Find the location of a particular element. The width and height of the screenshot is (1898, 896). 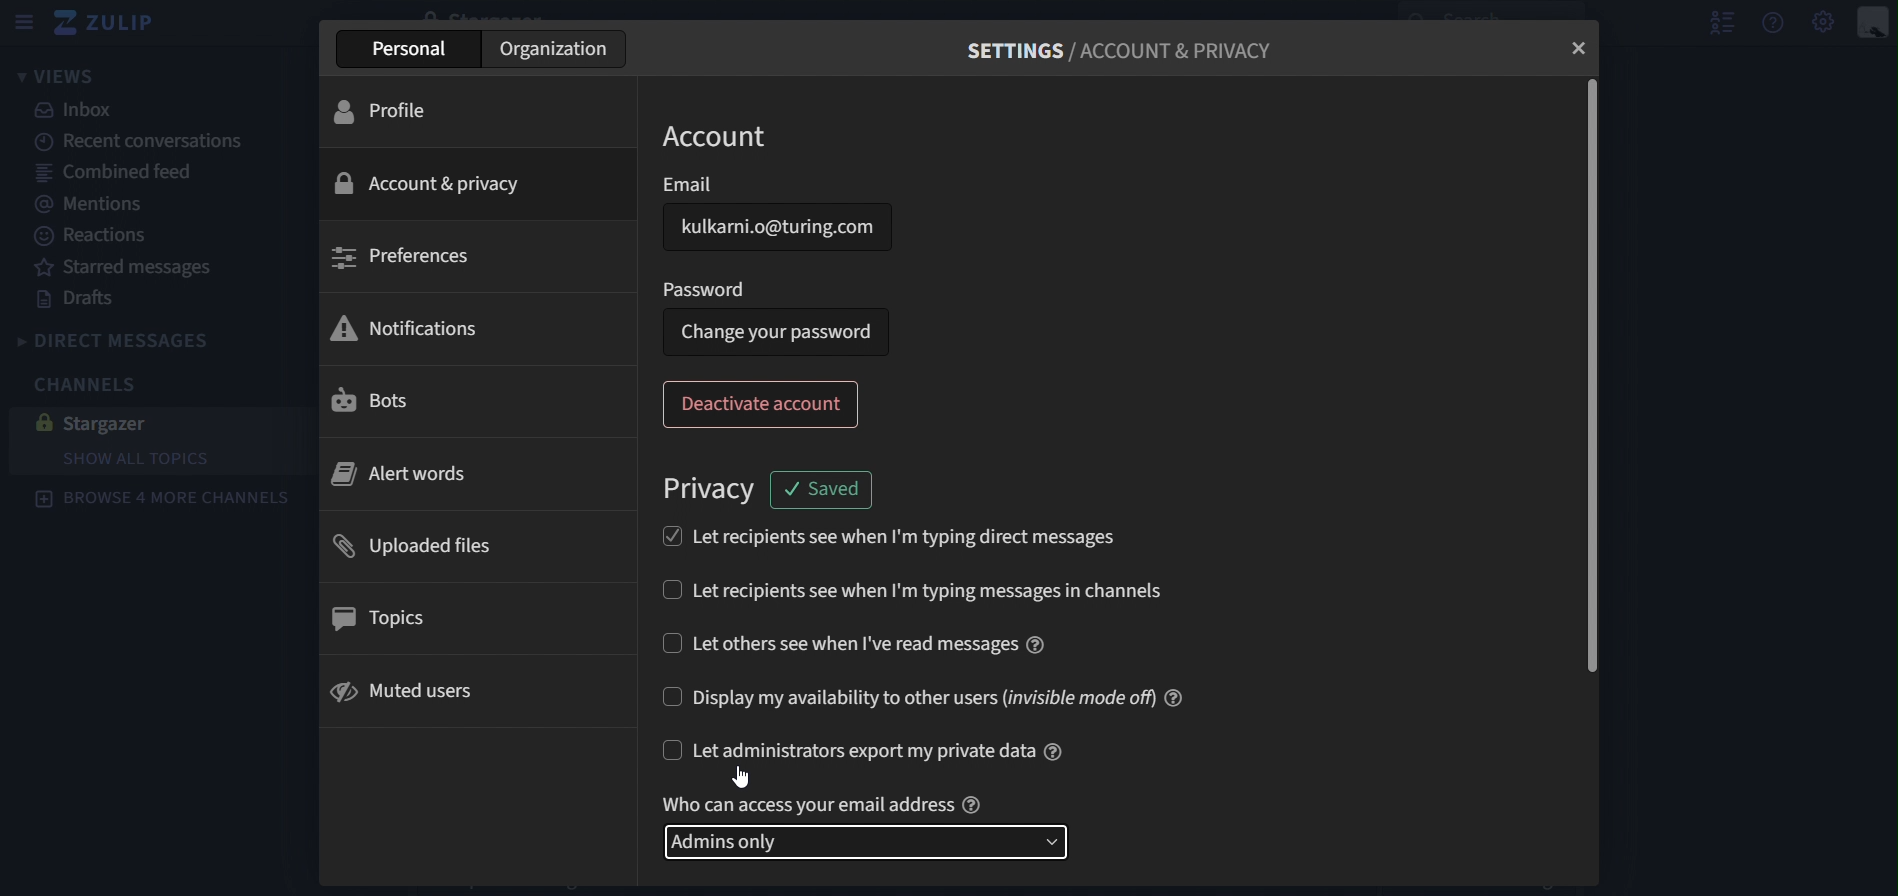

settings/account and privacy is located at coordinates (1116, 50).